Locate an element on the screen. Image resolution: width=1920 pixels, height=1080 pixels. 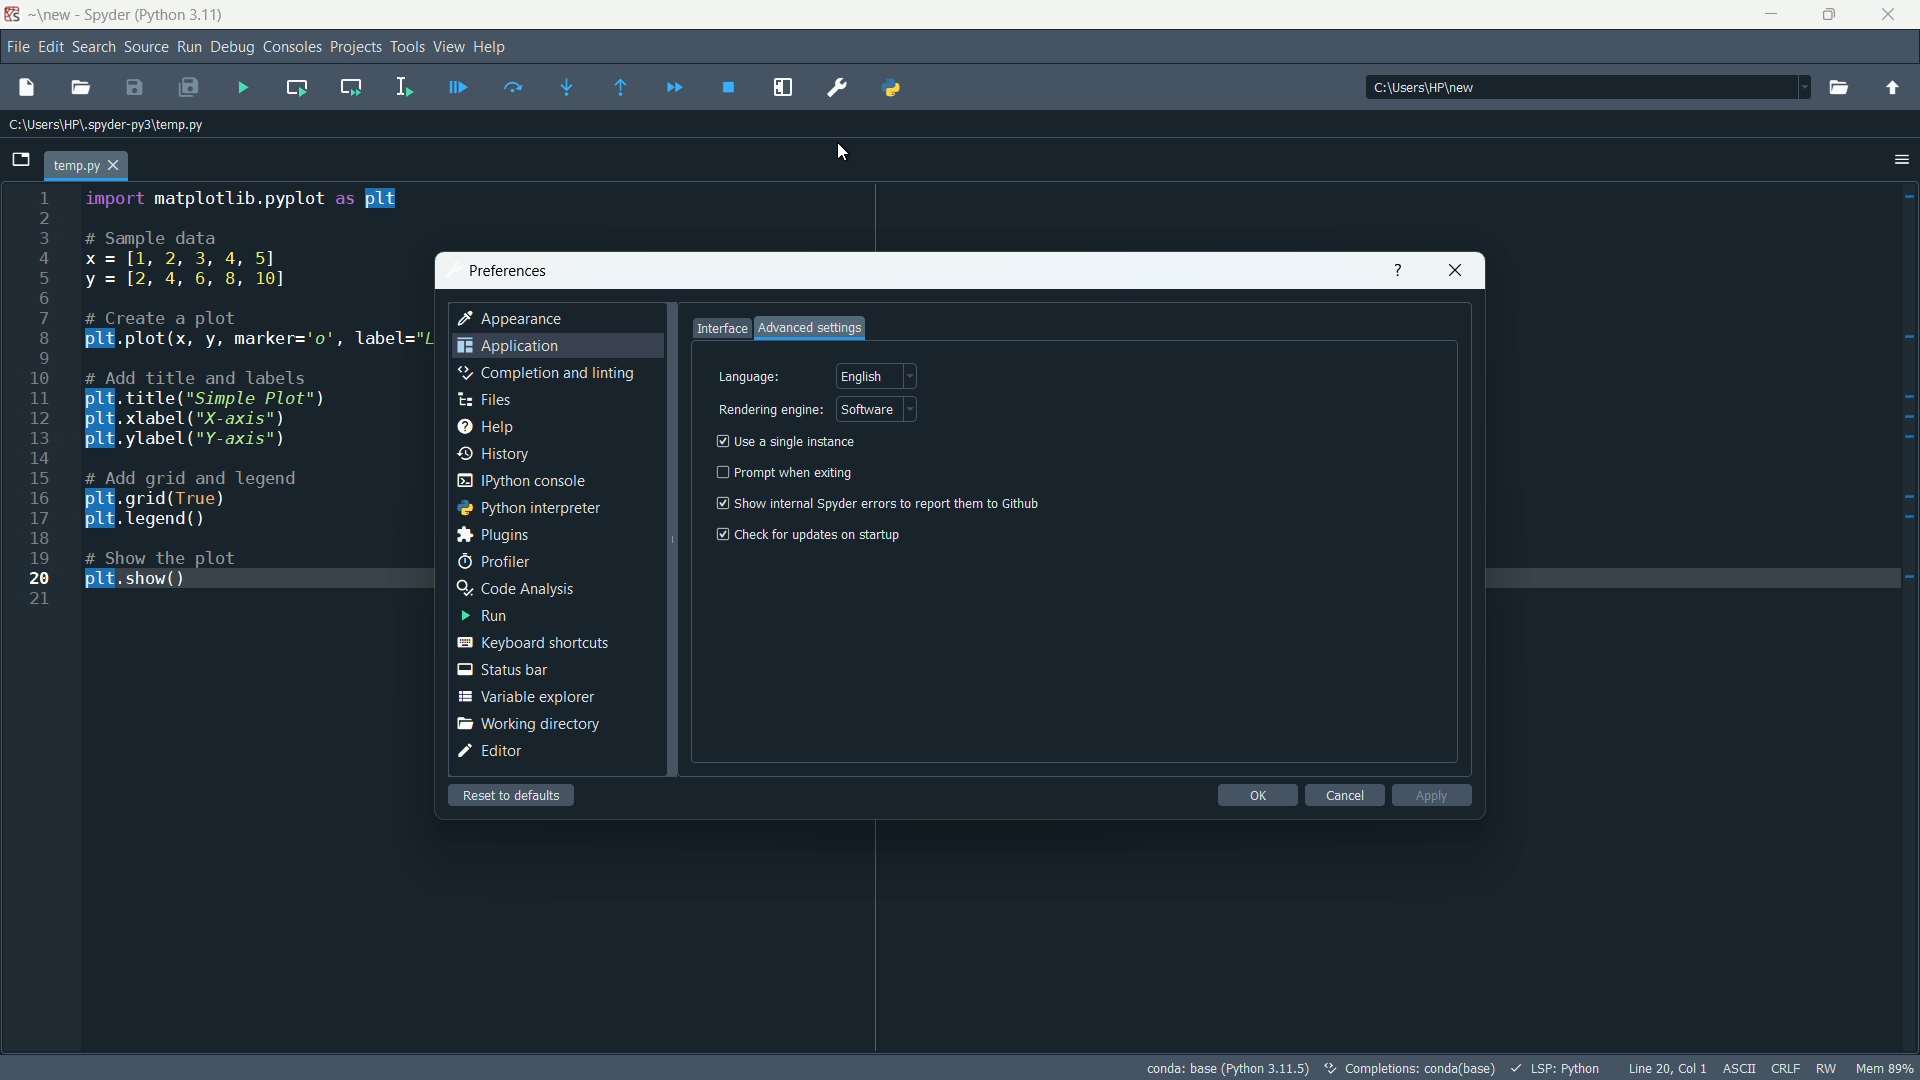
code to create a line plot between x and y variables is located at coordinates (257, 395).